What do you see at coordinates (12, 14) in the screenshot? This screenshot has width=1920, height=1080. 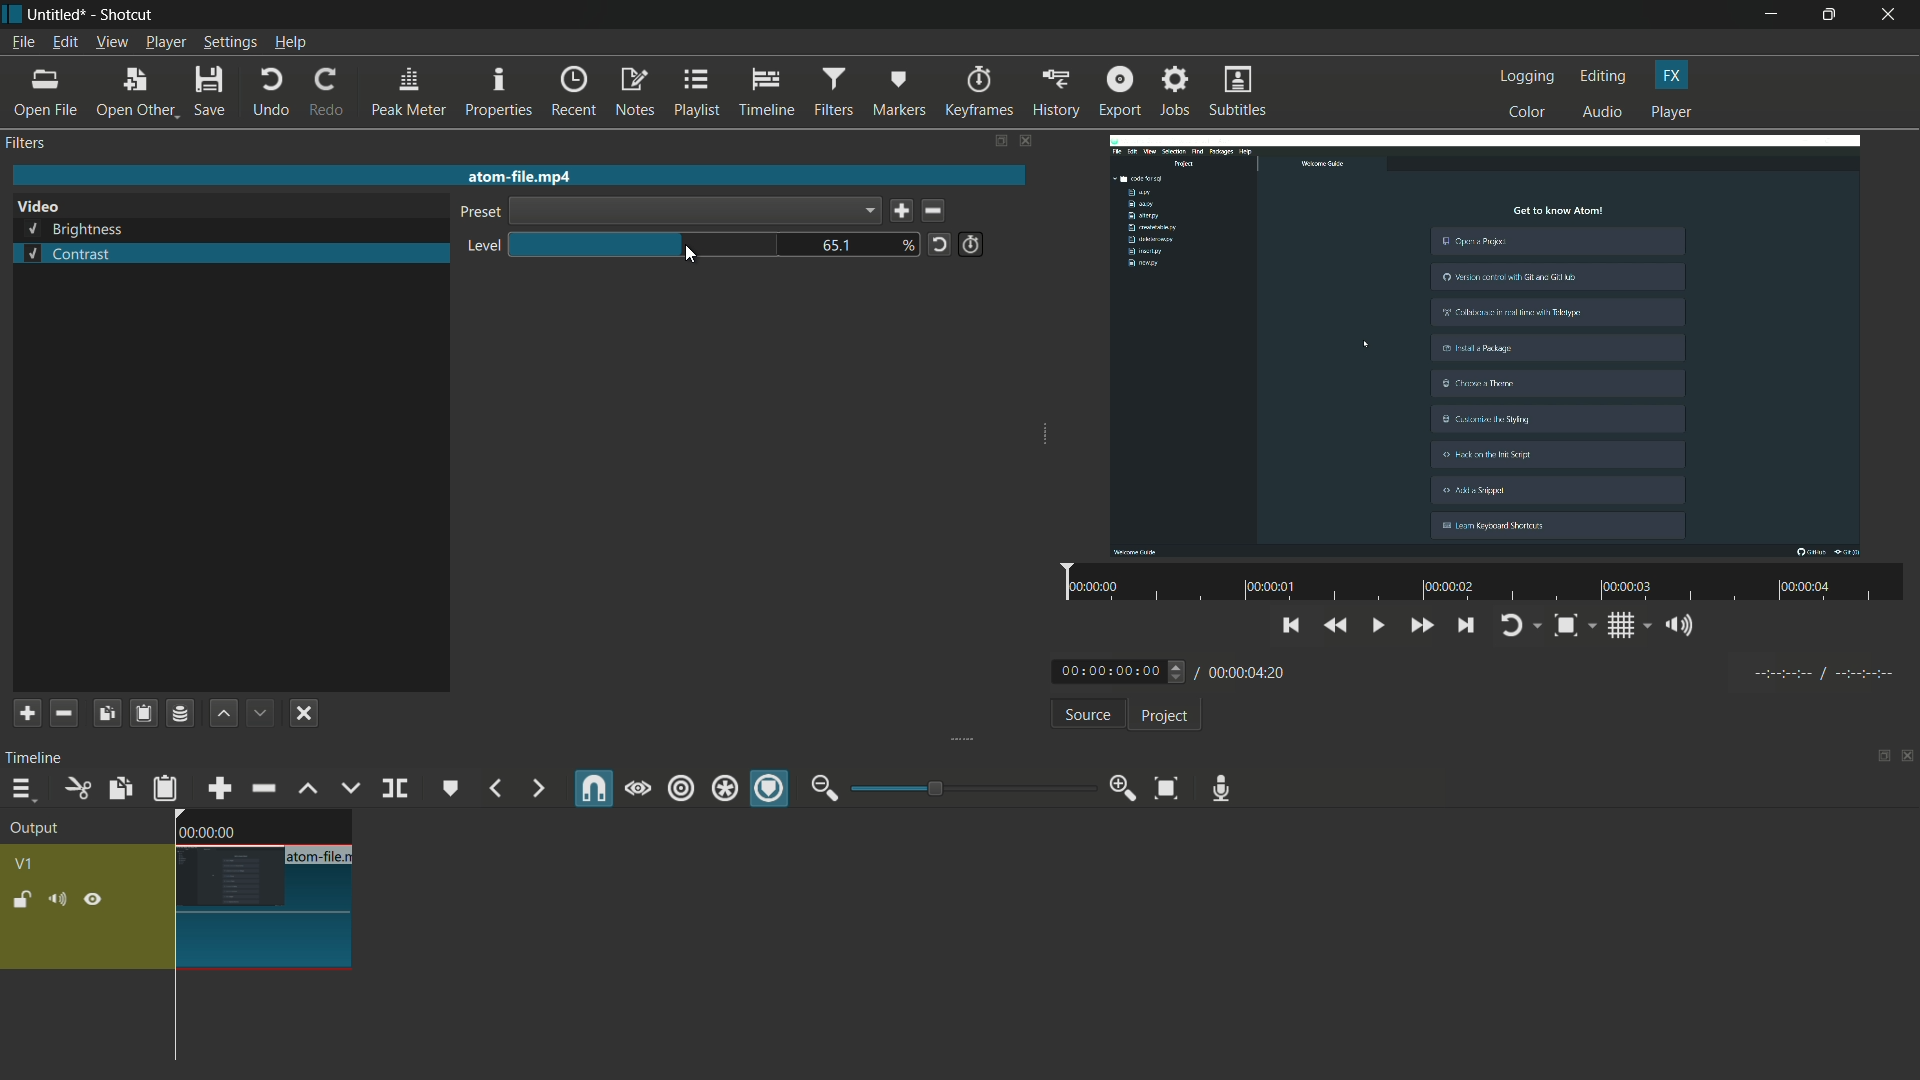 I see `Shotcut logo` at bounding box center [12, 14].